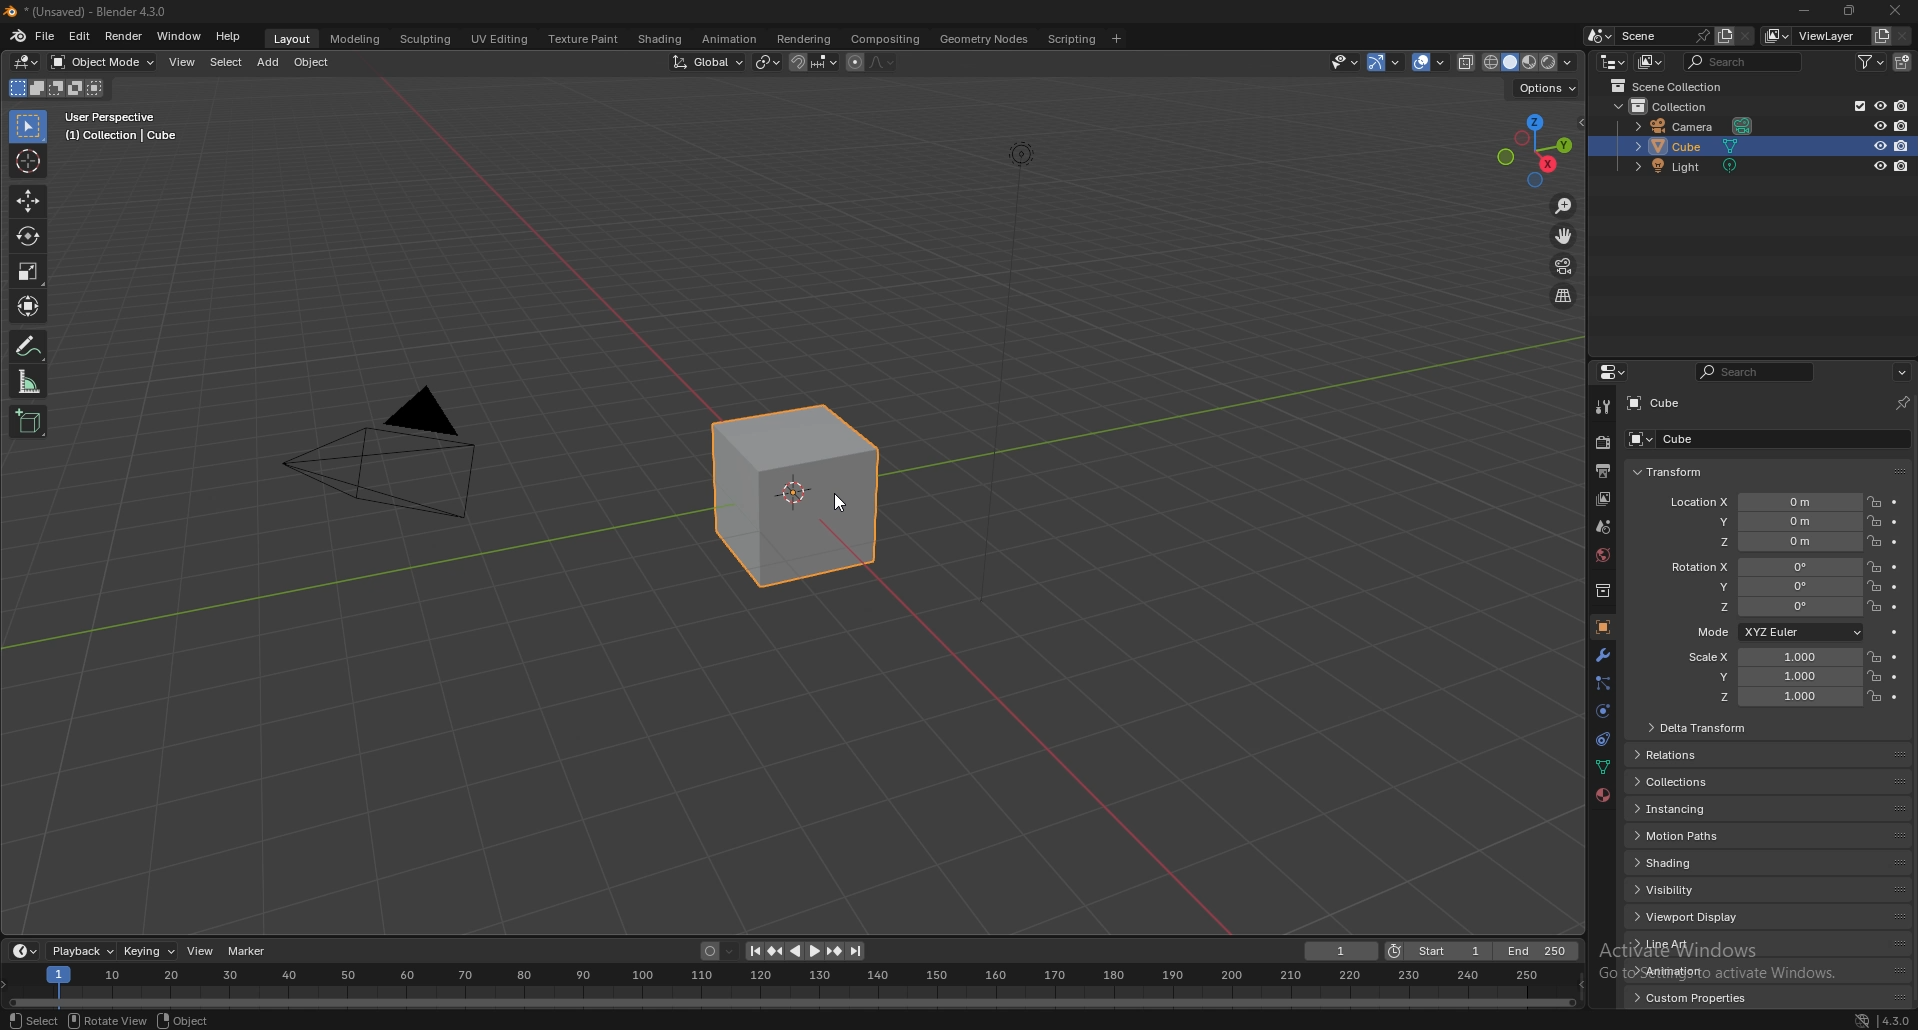 The image size is (1918, 1030). What do you see at coordinates (1762, 521) in the screenshot?
I see `location y` at bounding box center [1762, 521].